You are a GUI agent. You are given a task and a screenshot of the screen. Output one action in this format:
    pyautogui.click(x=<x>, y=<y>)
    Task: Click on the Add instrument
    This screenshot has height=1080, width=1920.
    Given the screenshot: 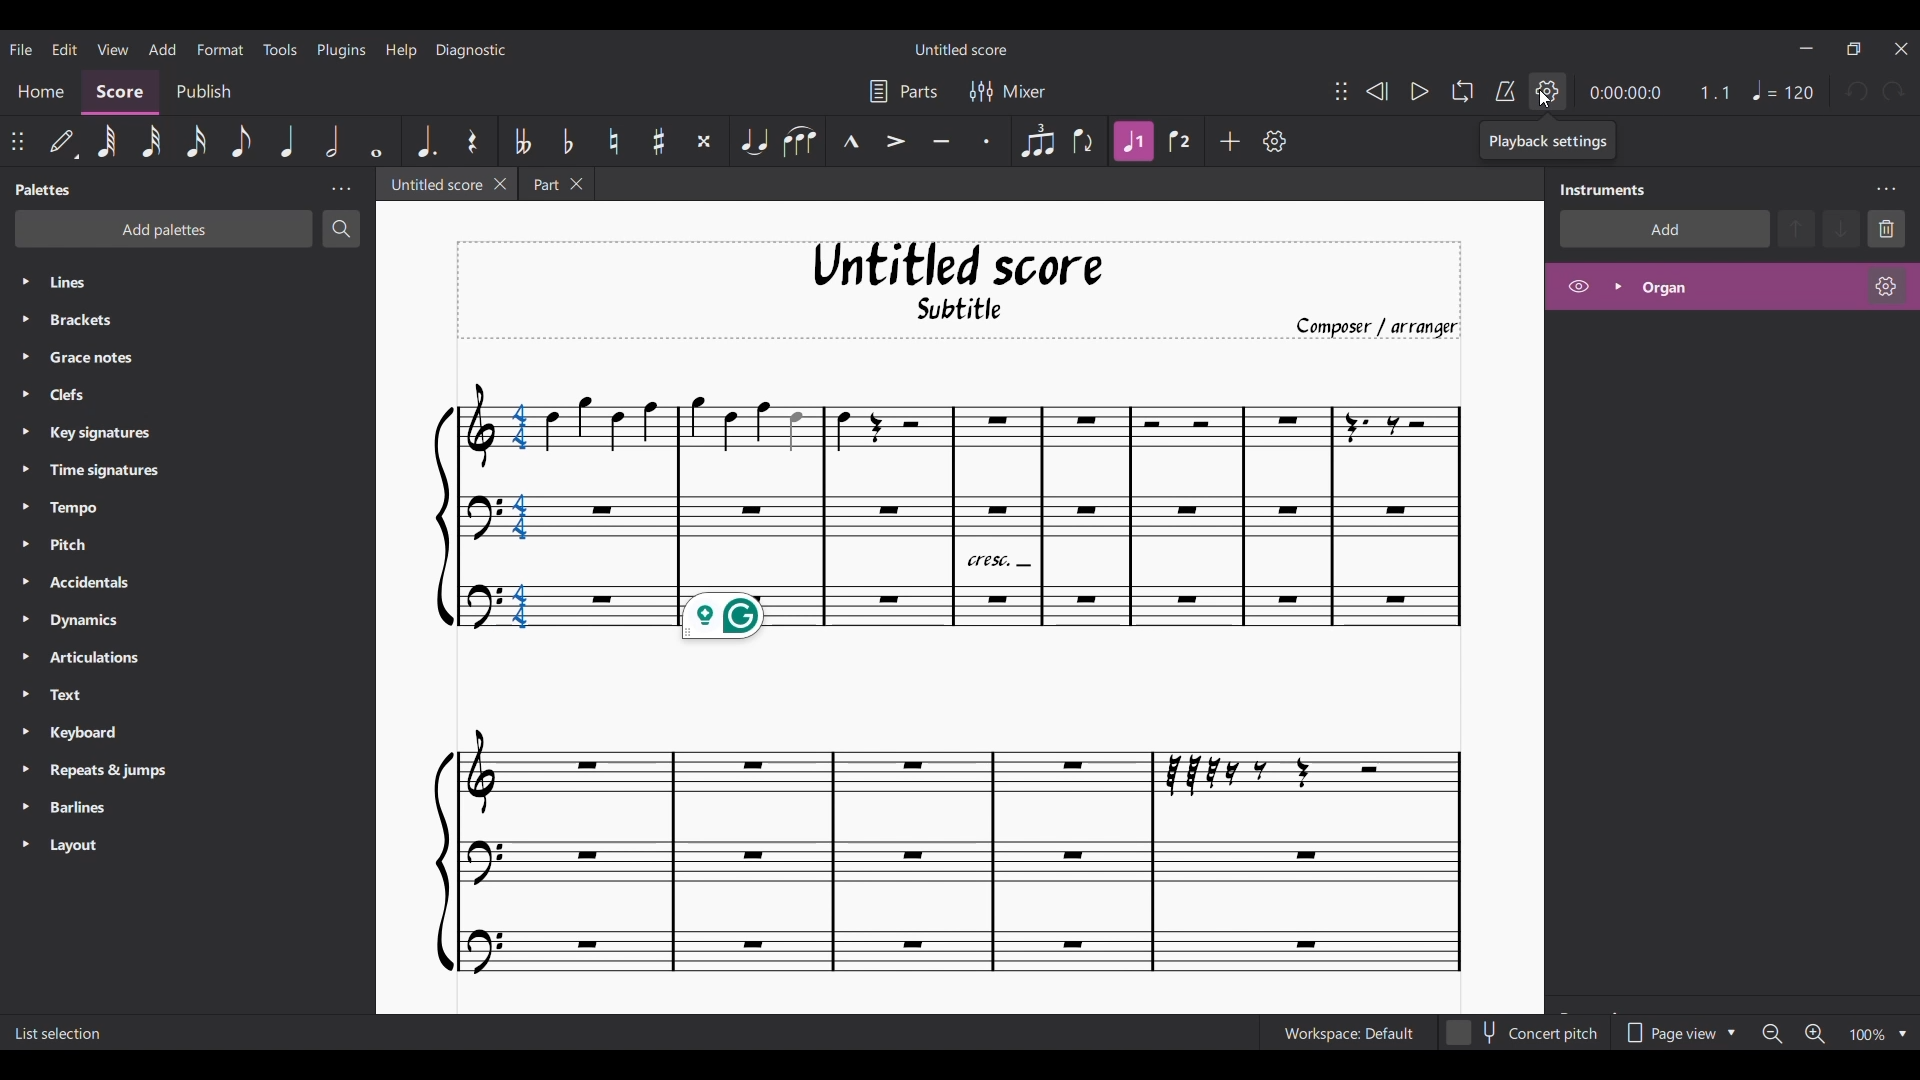 What is the action you would take?
    pyautogui.click(x=1665, y=229)
    